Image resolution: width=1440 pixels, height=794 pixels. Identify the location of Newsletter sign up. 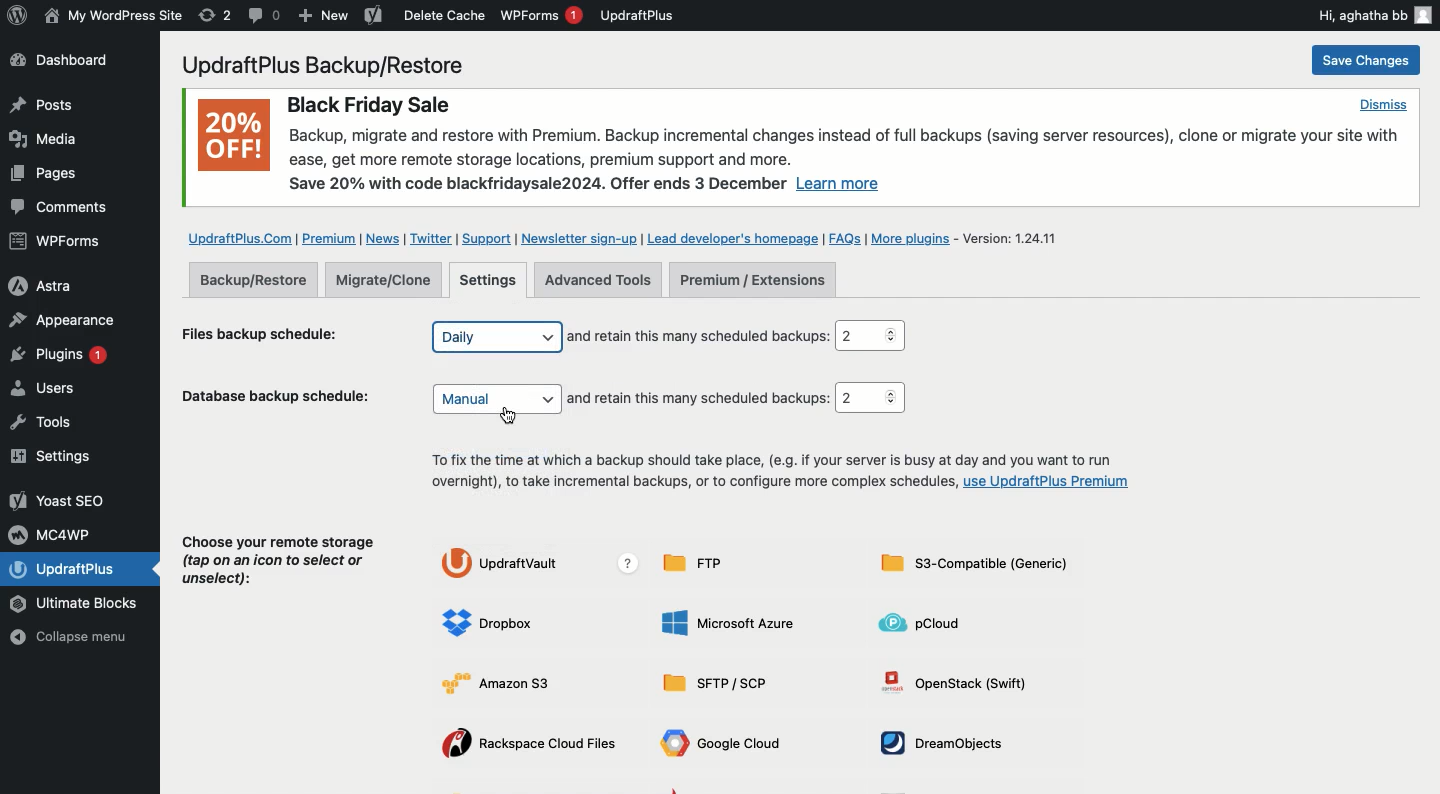
(576, 238).